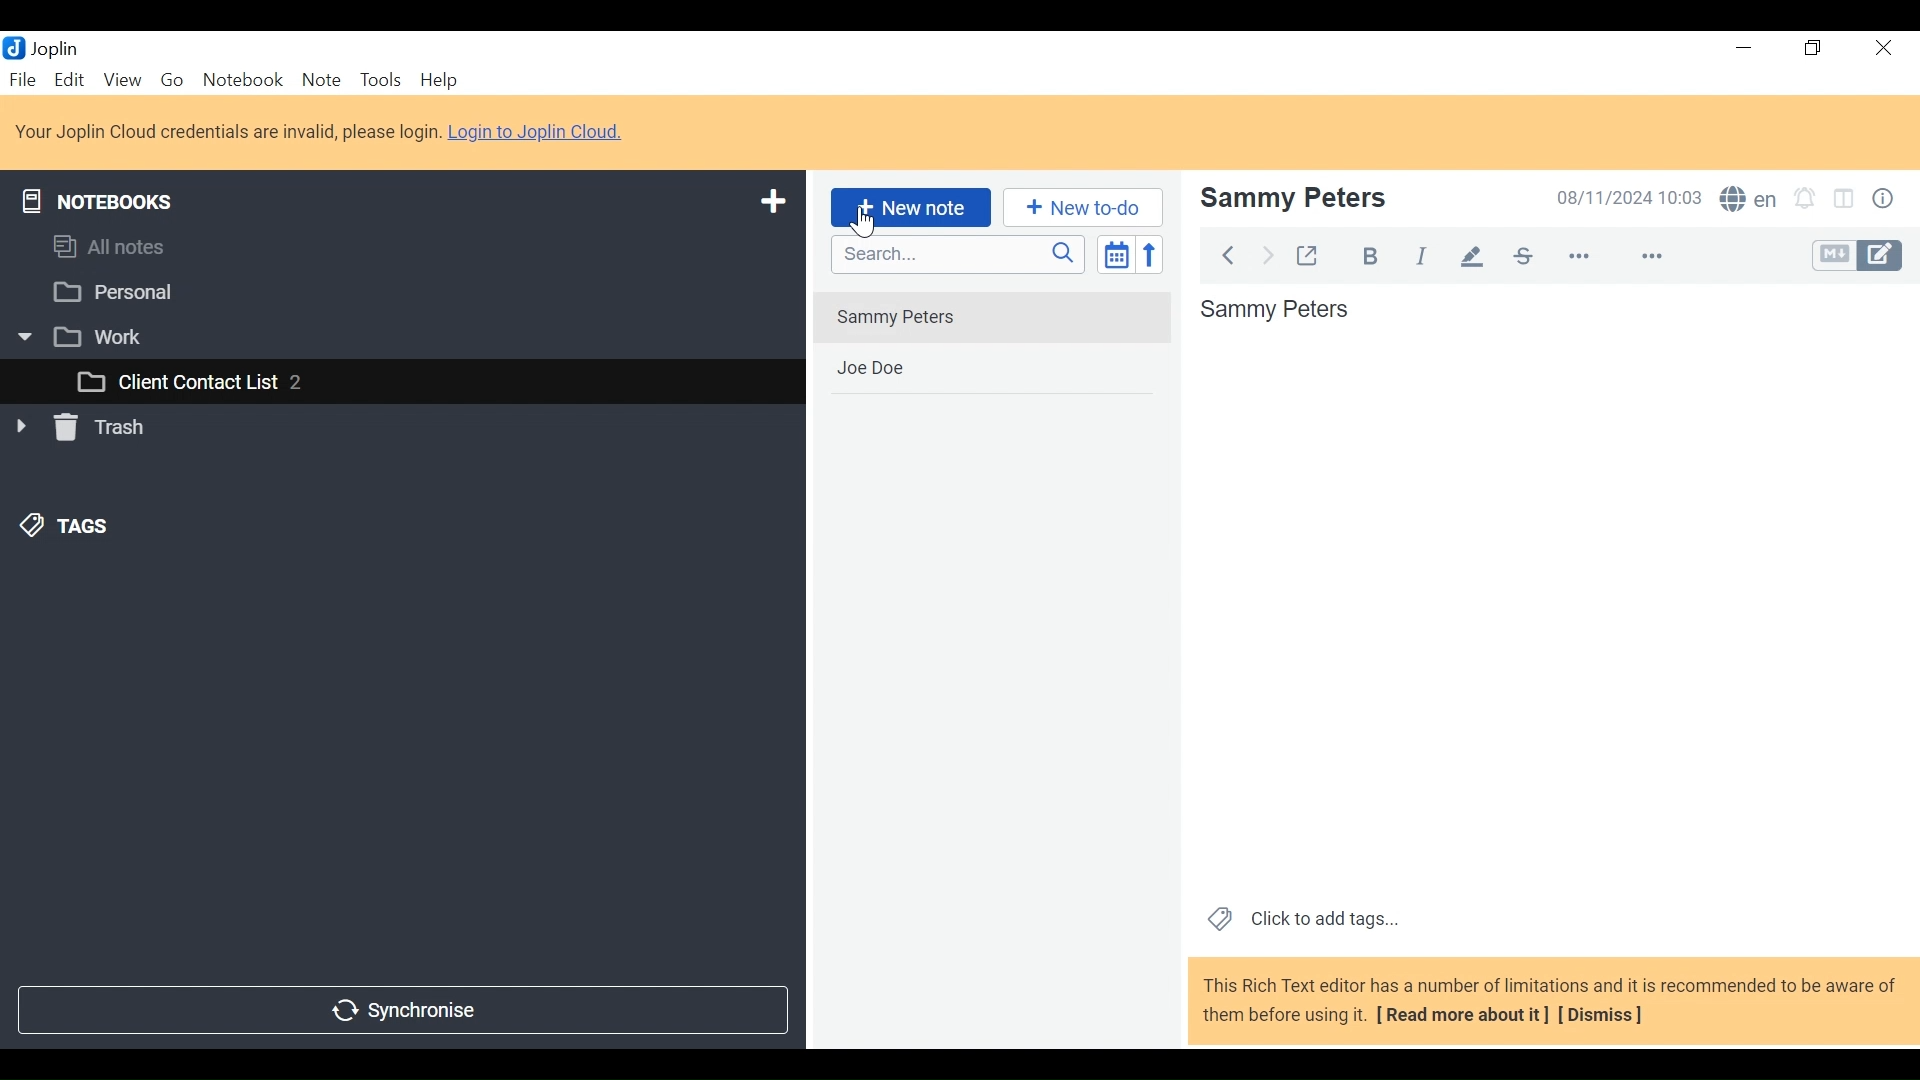 The height and width of the screenshot is (1080, 1920). I want to click on Notifications, so click(1809, 197).